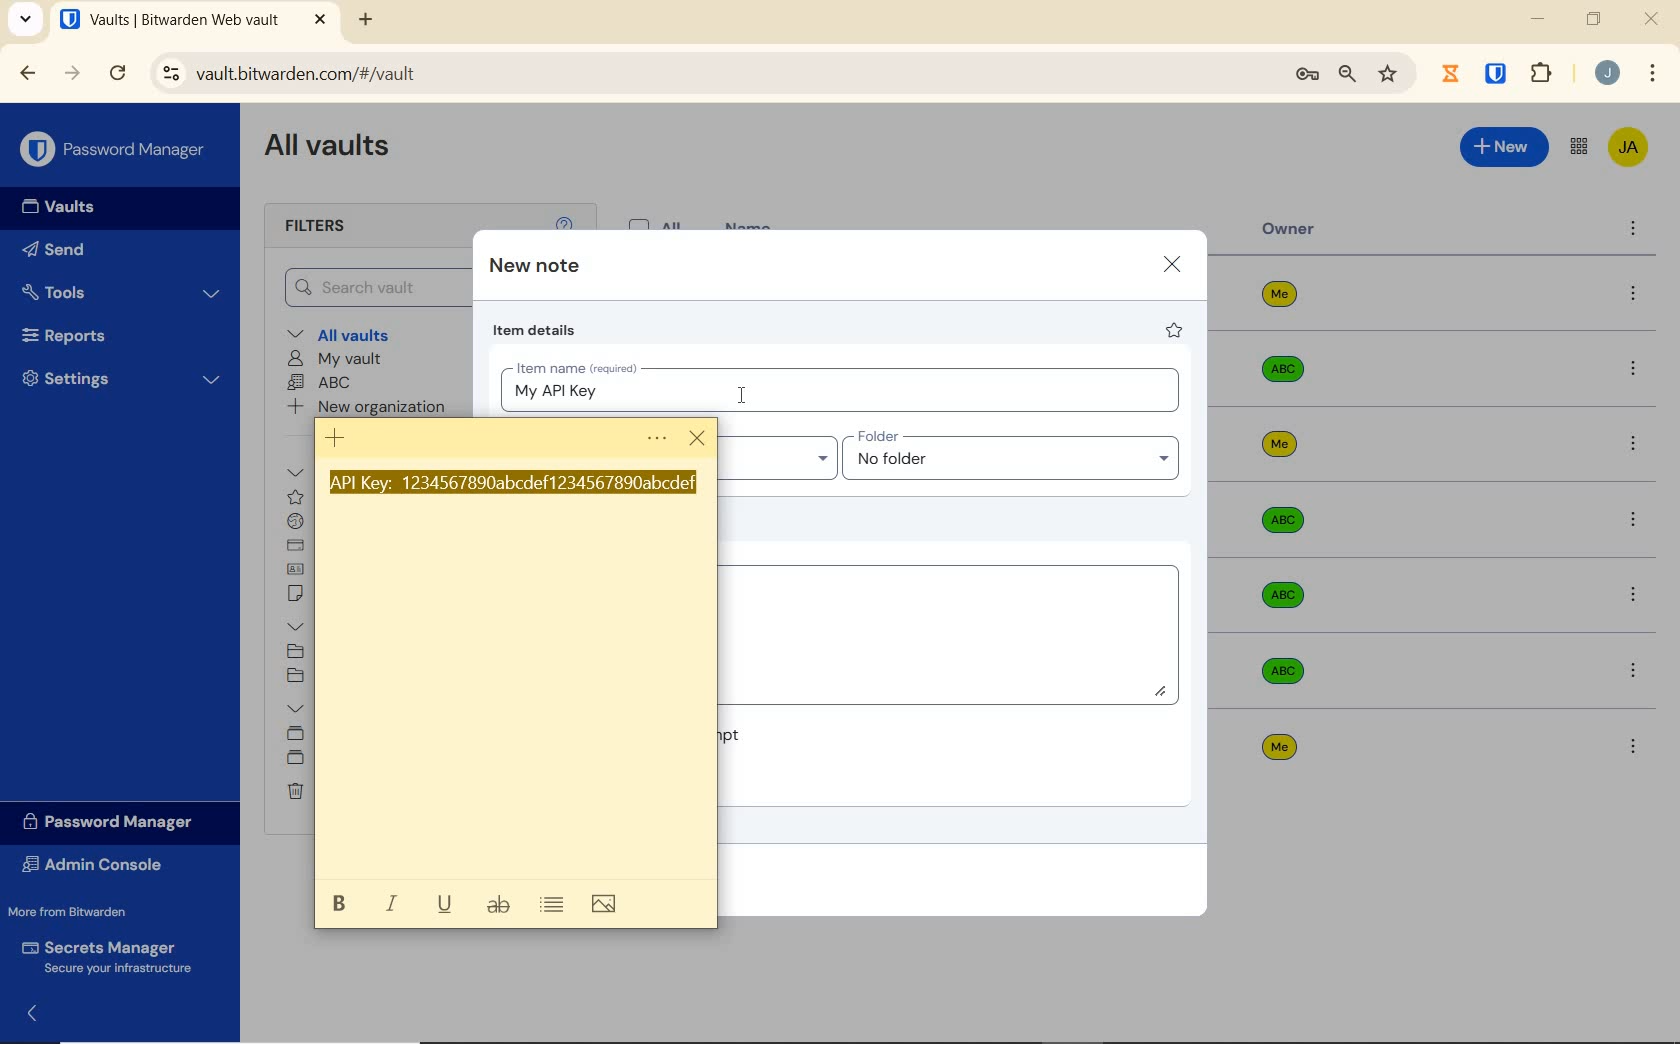  I want to click on more options, so click(1632, 370).